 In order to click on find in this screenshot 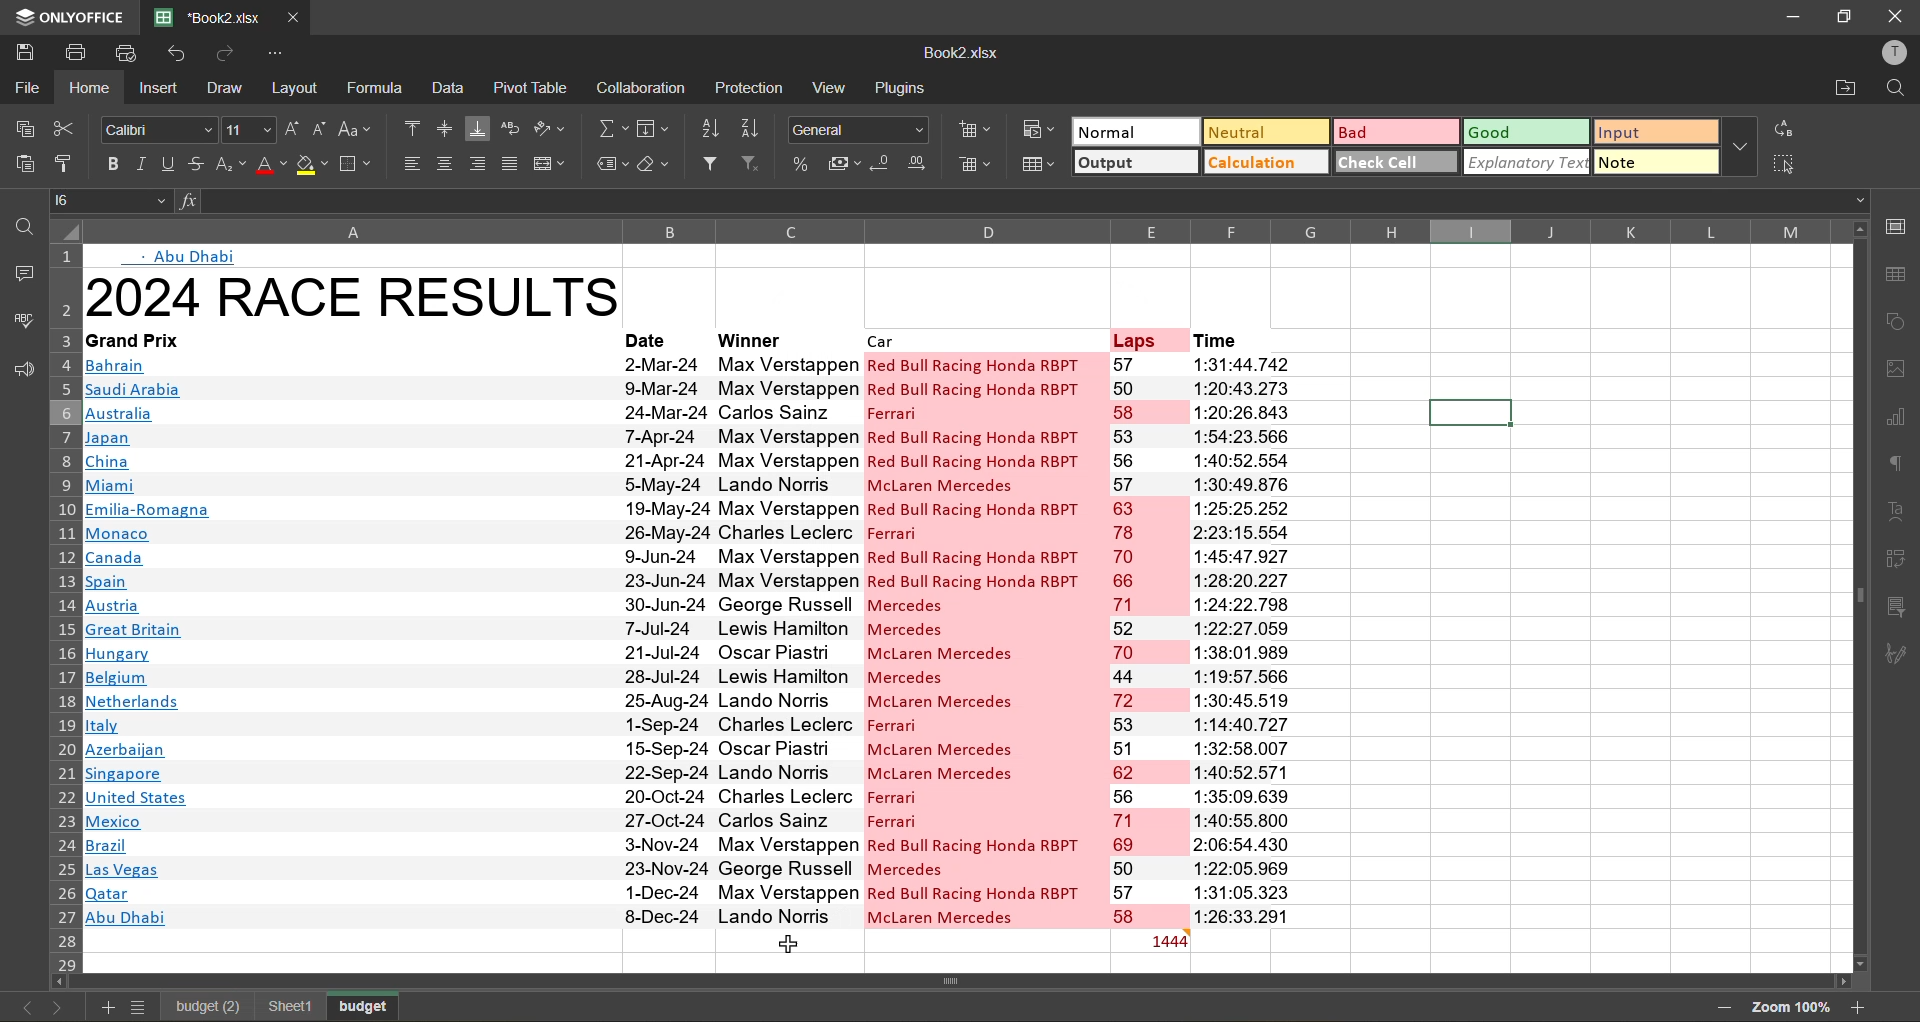, I will do `click(1895, 89)`.